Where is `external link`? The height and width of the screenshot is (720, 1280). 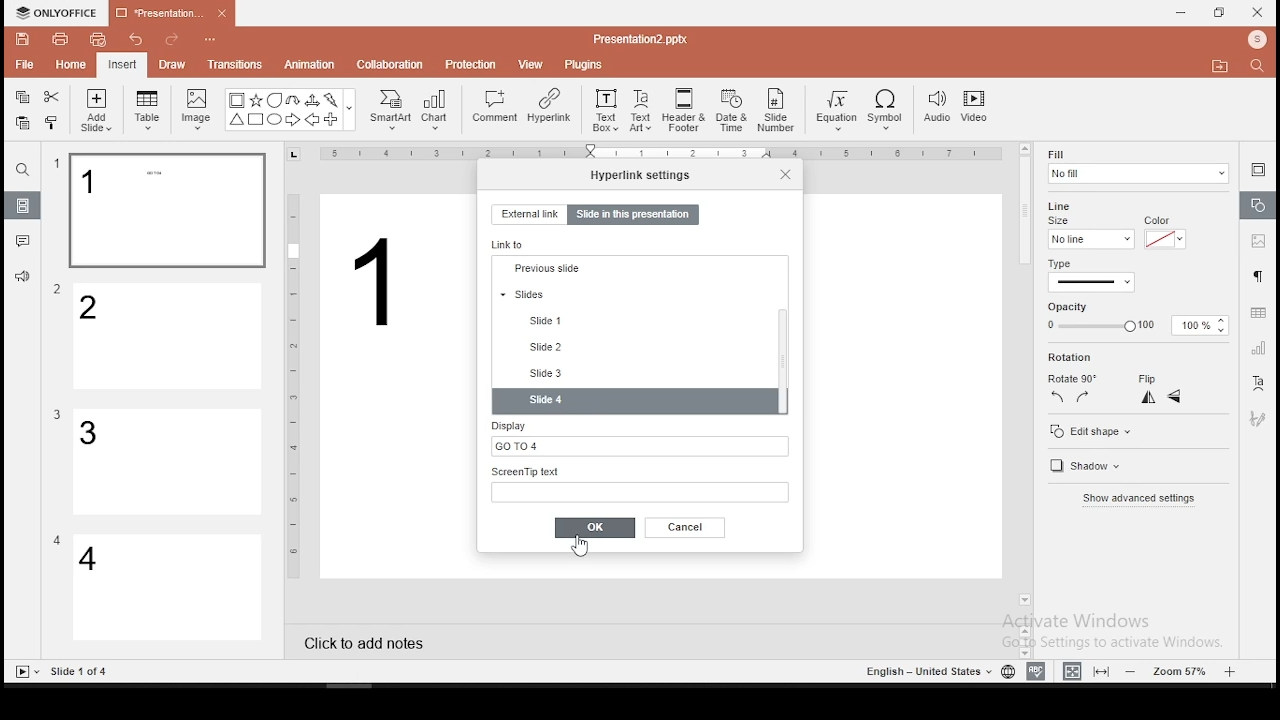
external link is located at coordinates (528, 214).